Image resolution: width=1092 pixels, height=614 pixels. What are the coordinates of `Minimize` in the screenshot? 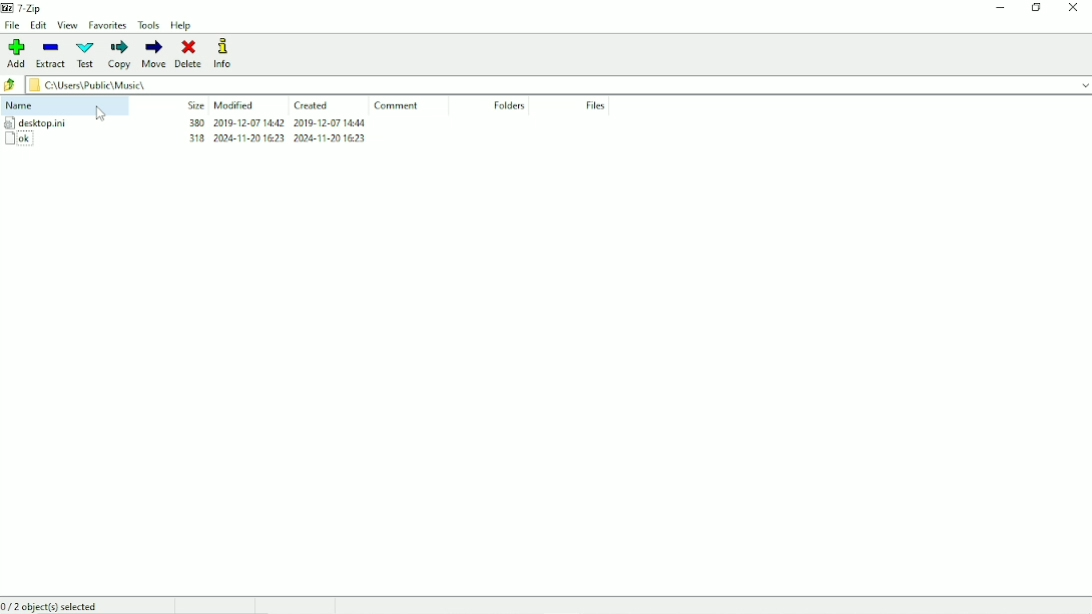 It's located at (999, 10).